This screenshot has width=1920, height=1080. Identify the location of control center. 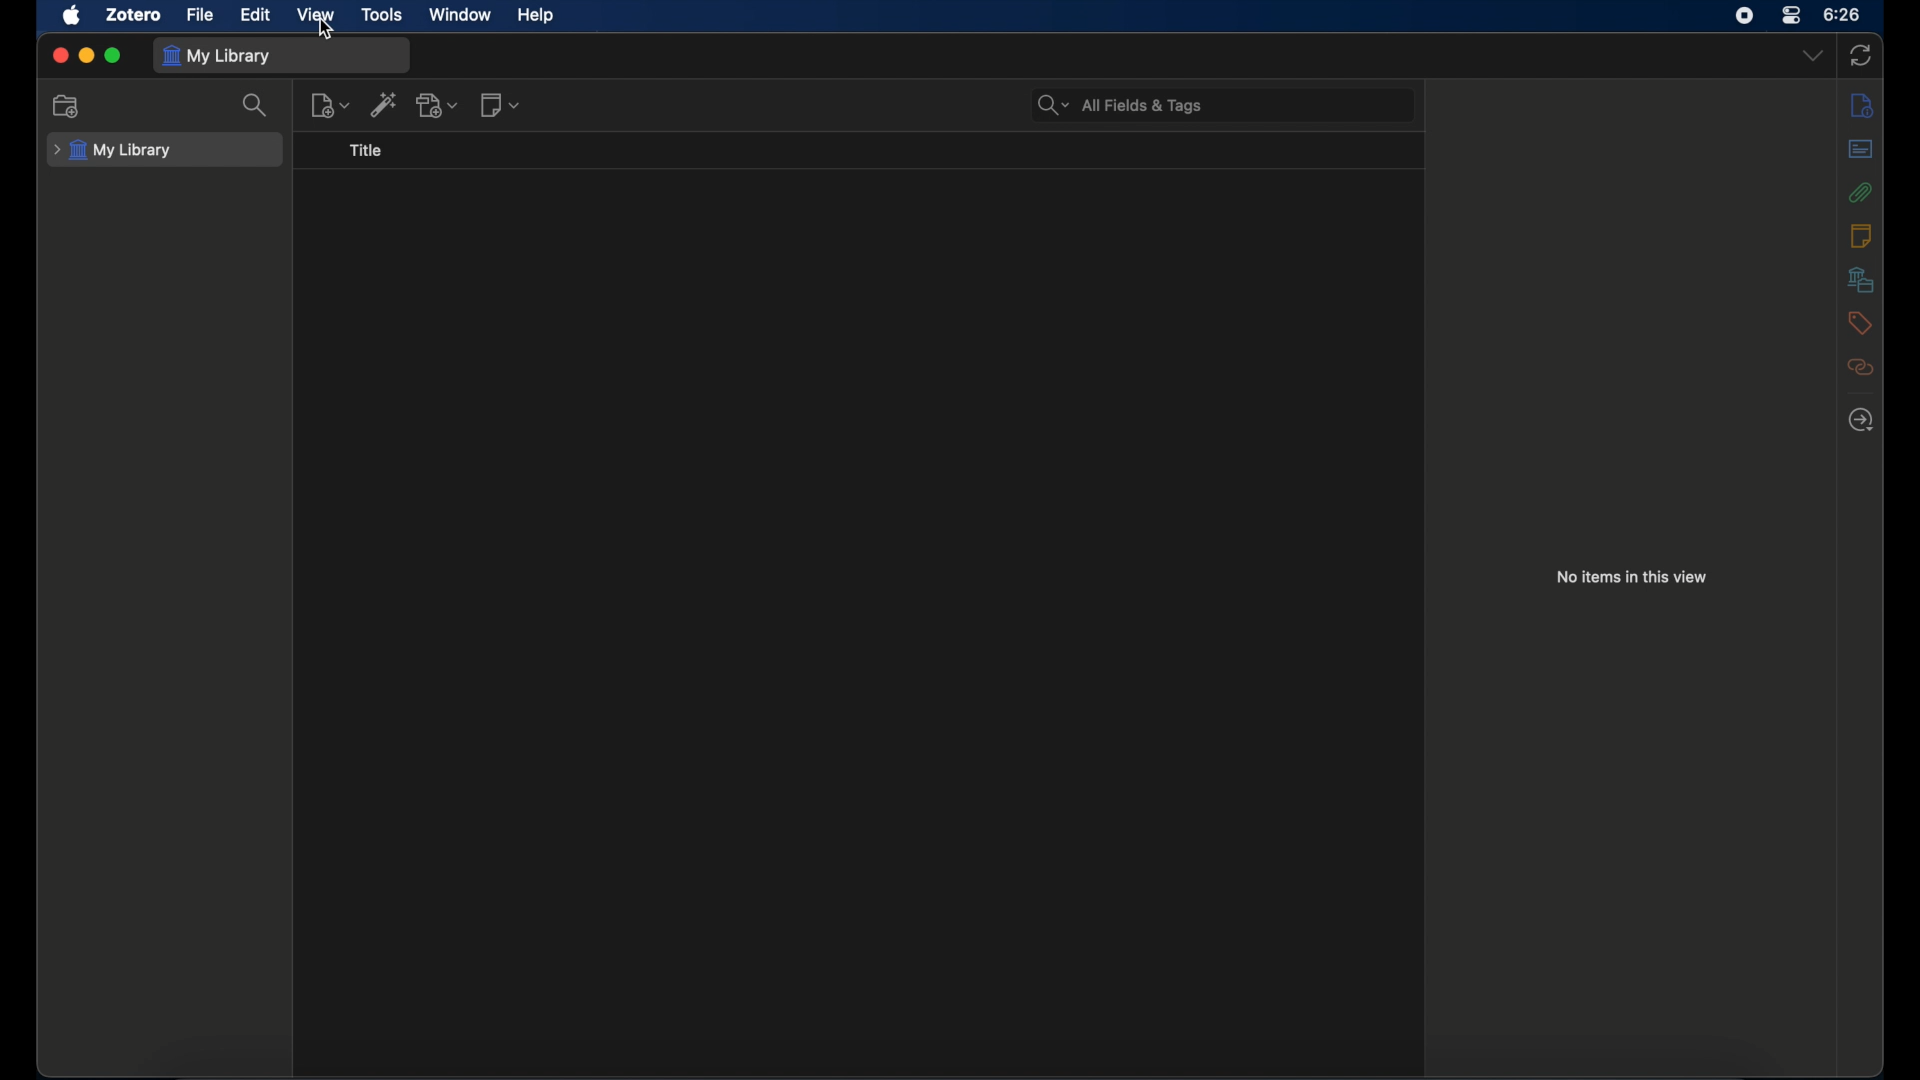
(1792, 15).